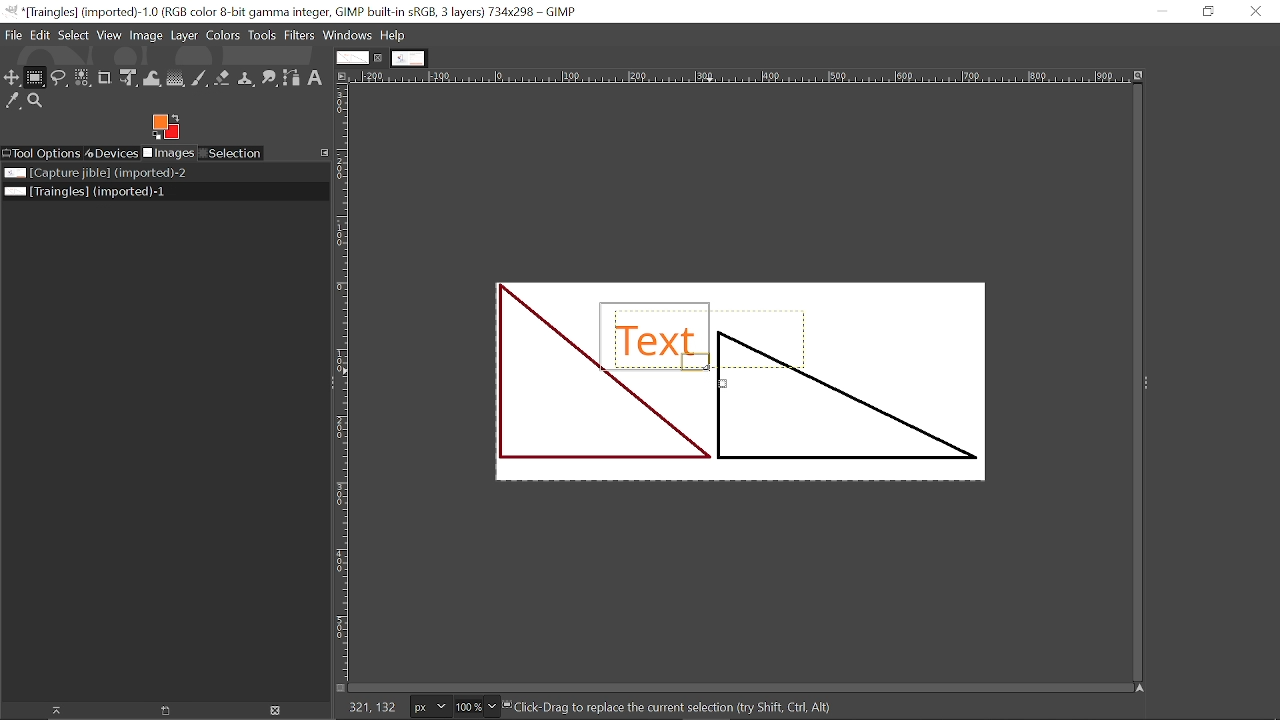  What do you see at coordinates (300, 36) in the screenshot?
I see `Filters` at bounding box center [300, 36].